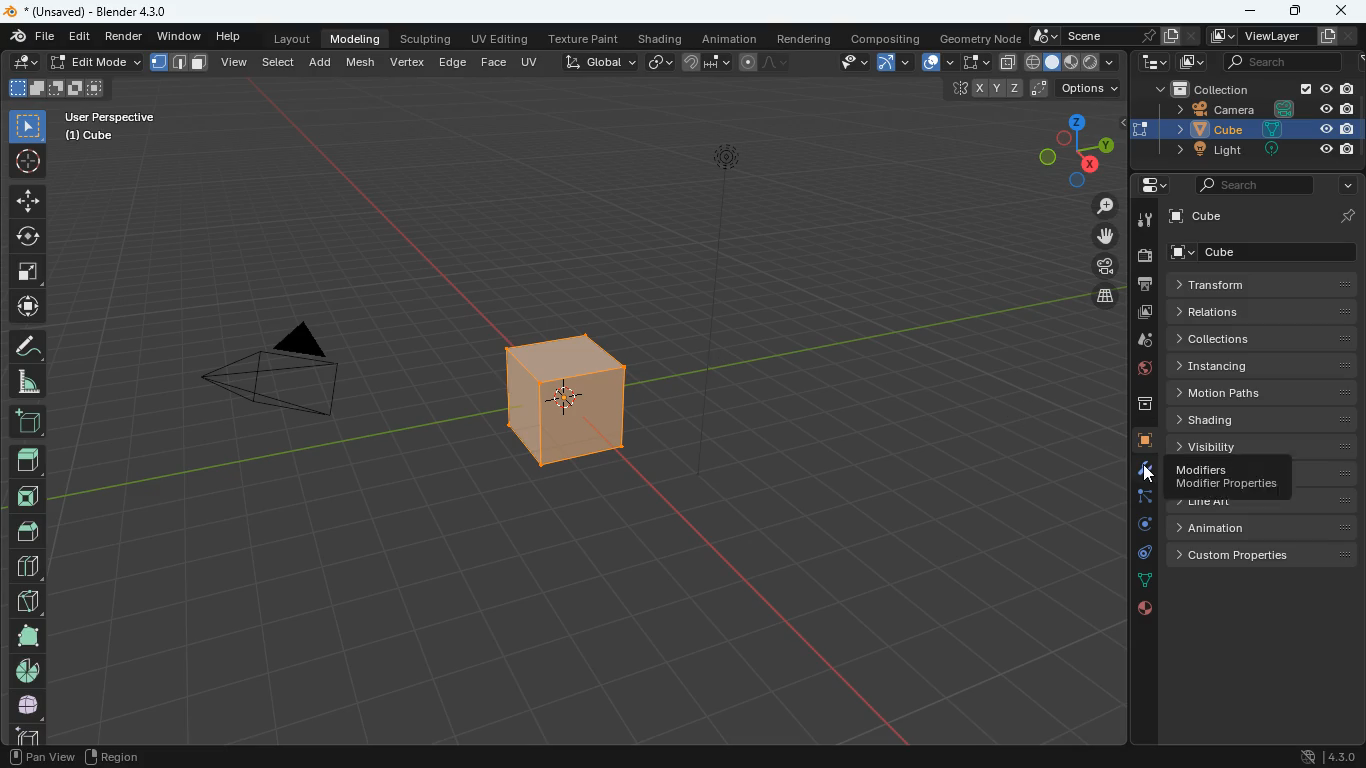 The height and width of the screenshot is (768, 1366). Describe the element at coordinates (1008, 62) in the screenshot. I see `copy` at that location.